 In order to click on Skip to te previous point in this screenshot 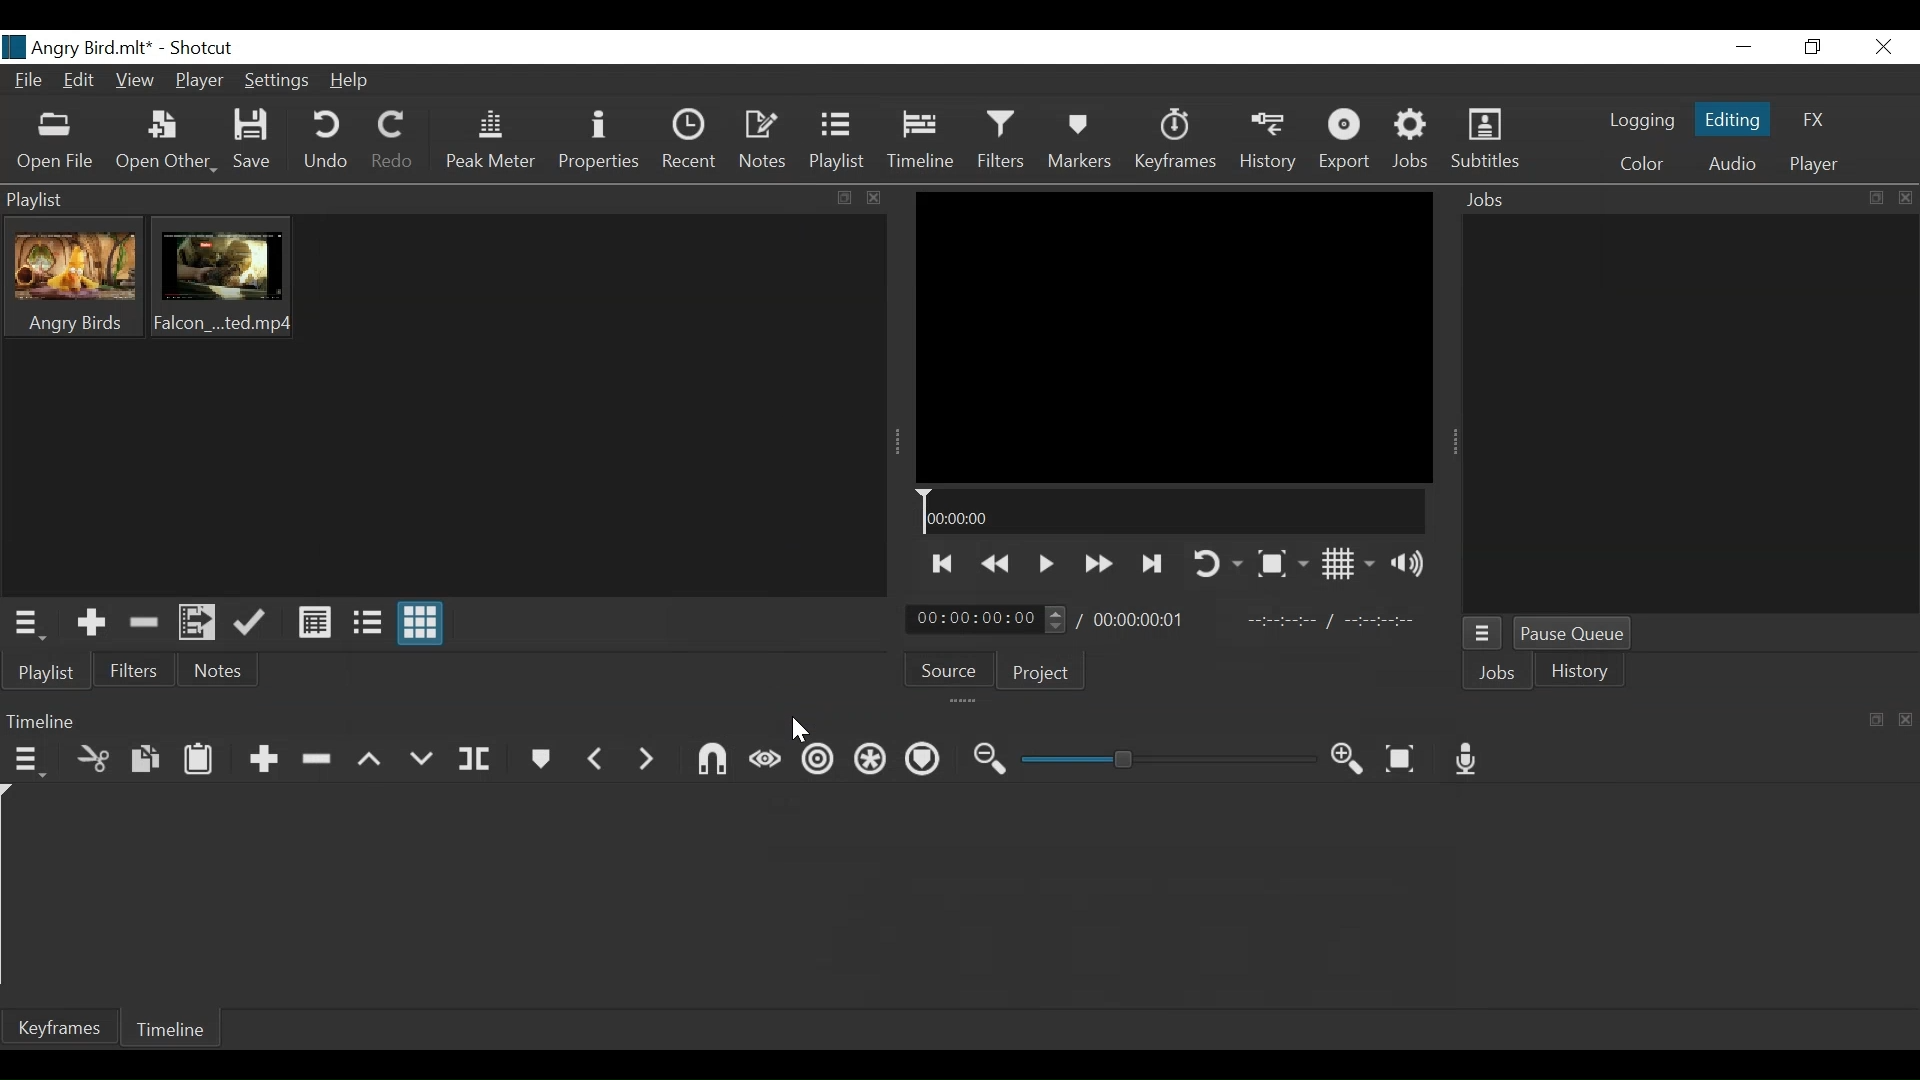, I will do `click(940, 564)`.